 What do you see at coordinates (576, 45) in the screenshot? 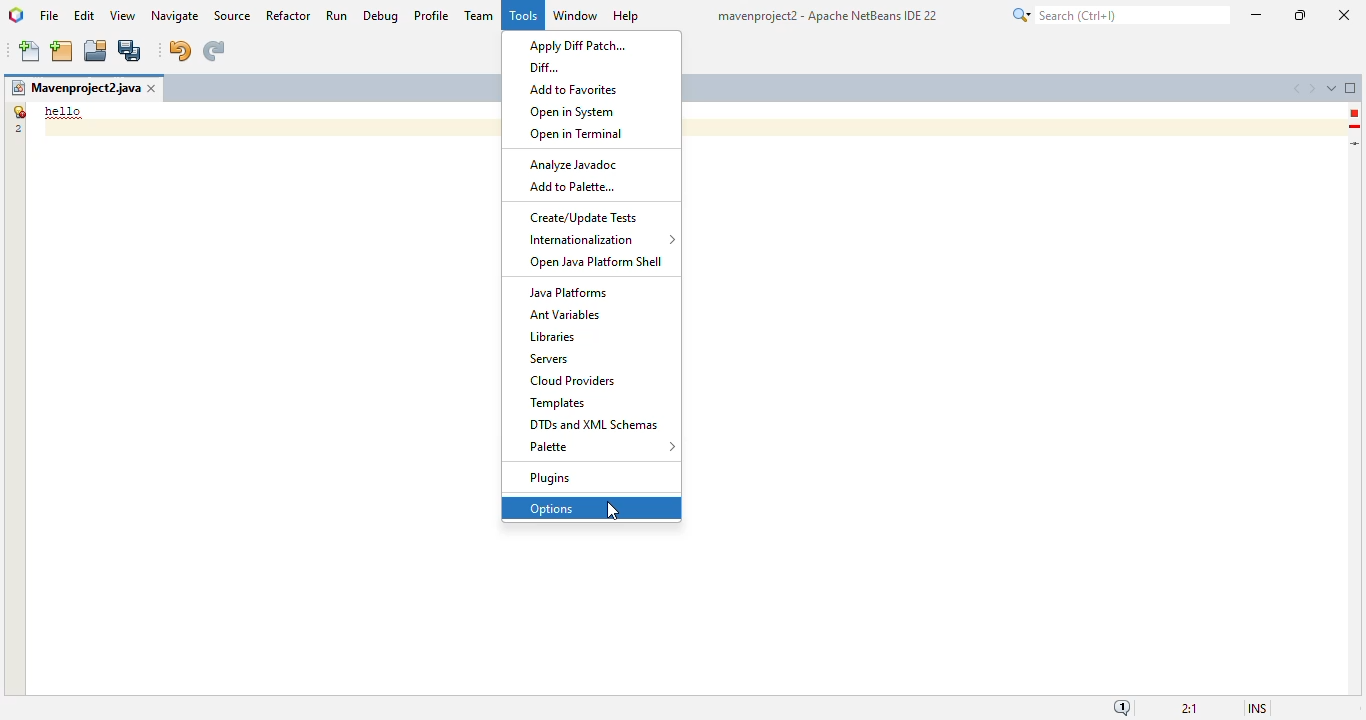
I see `apply diff patch` at bounding box center [576, 45].